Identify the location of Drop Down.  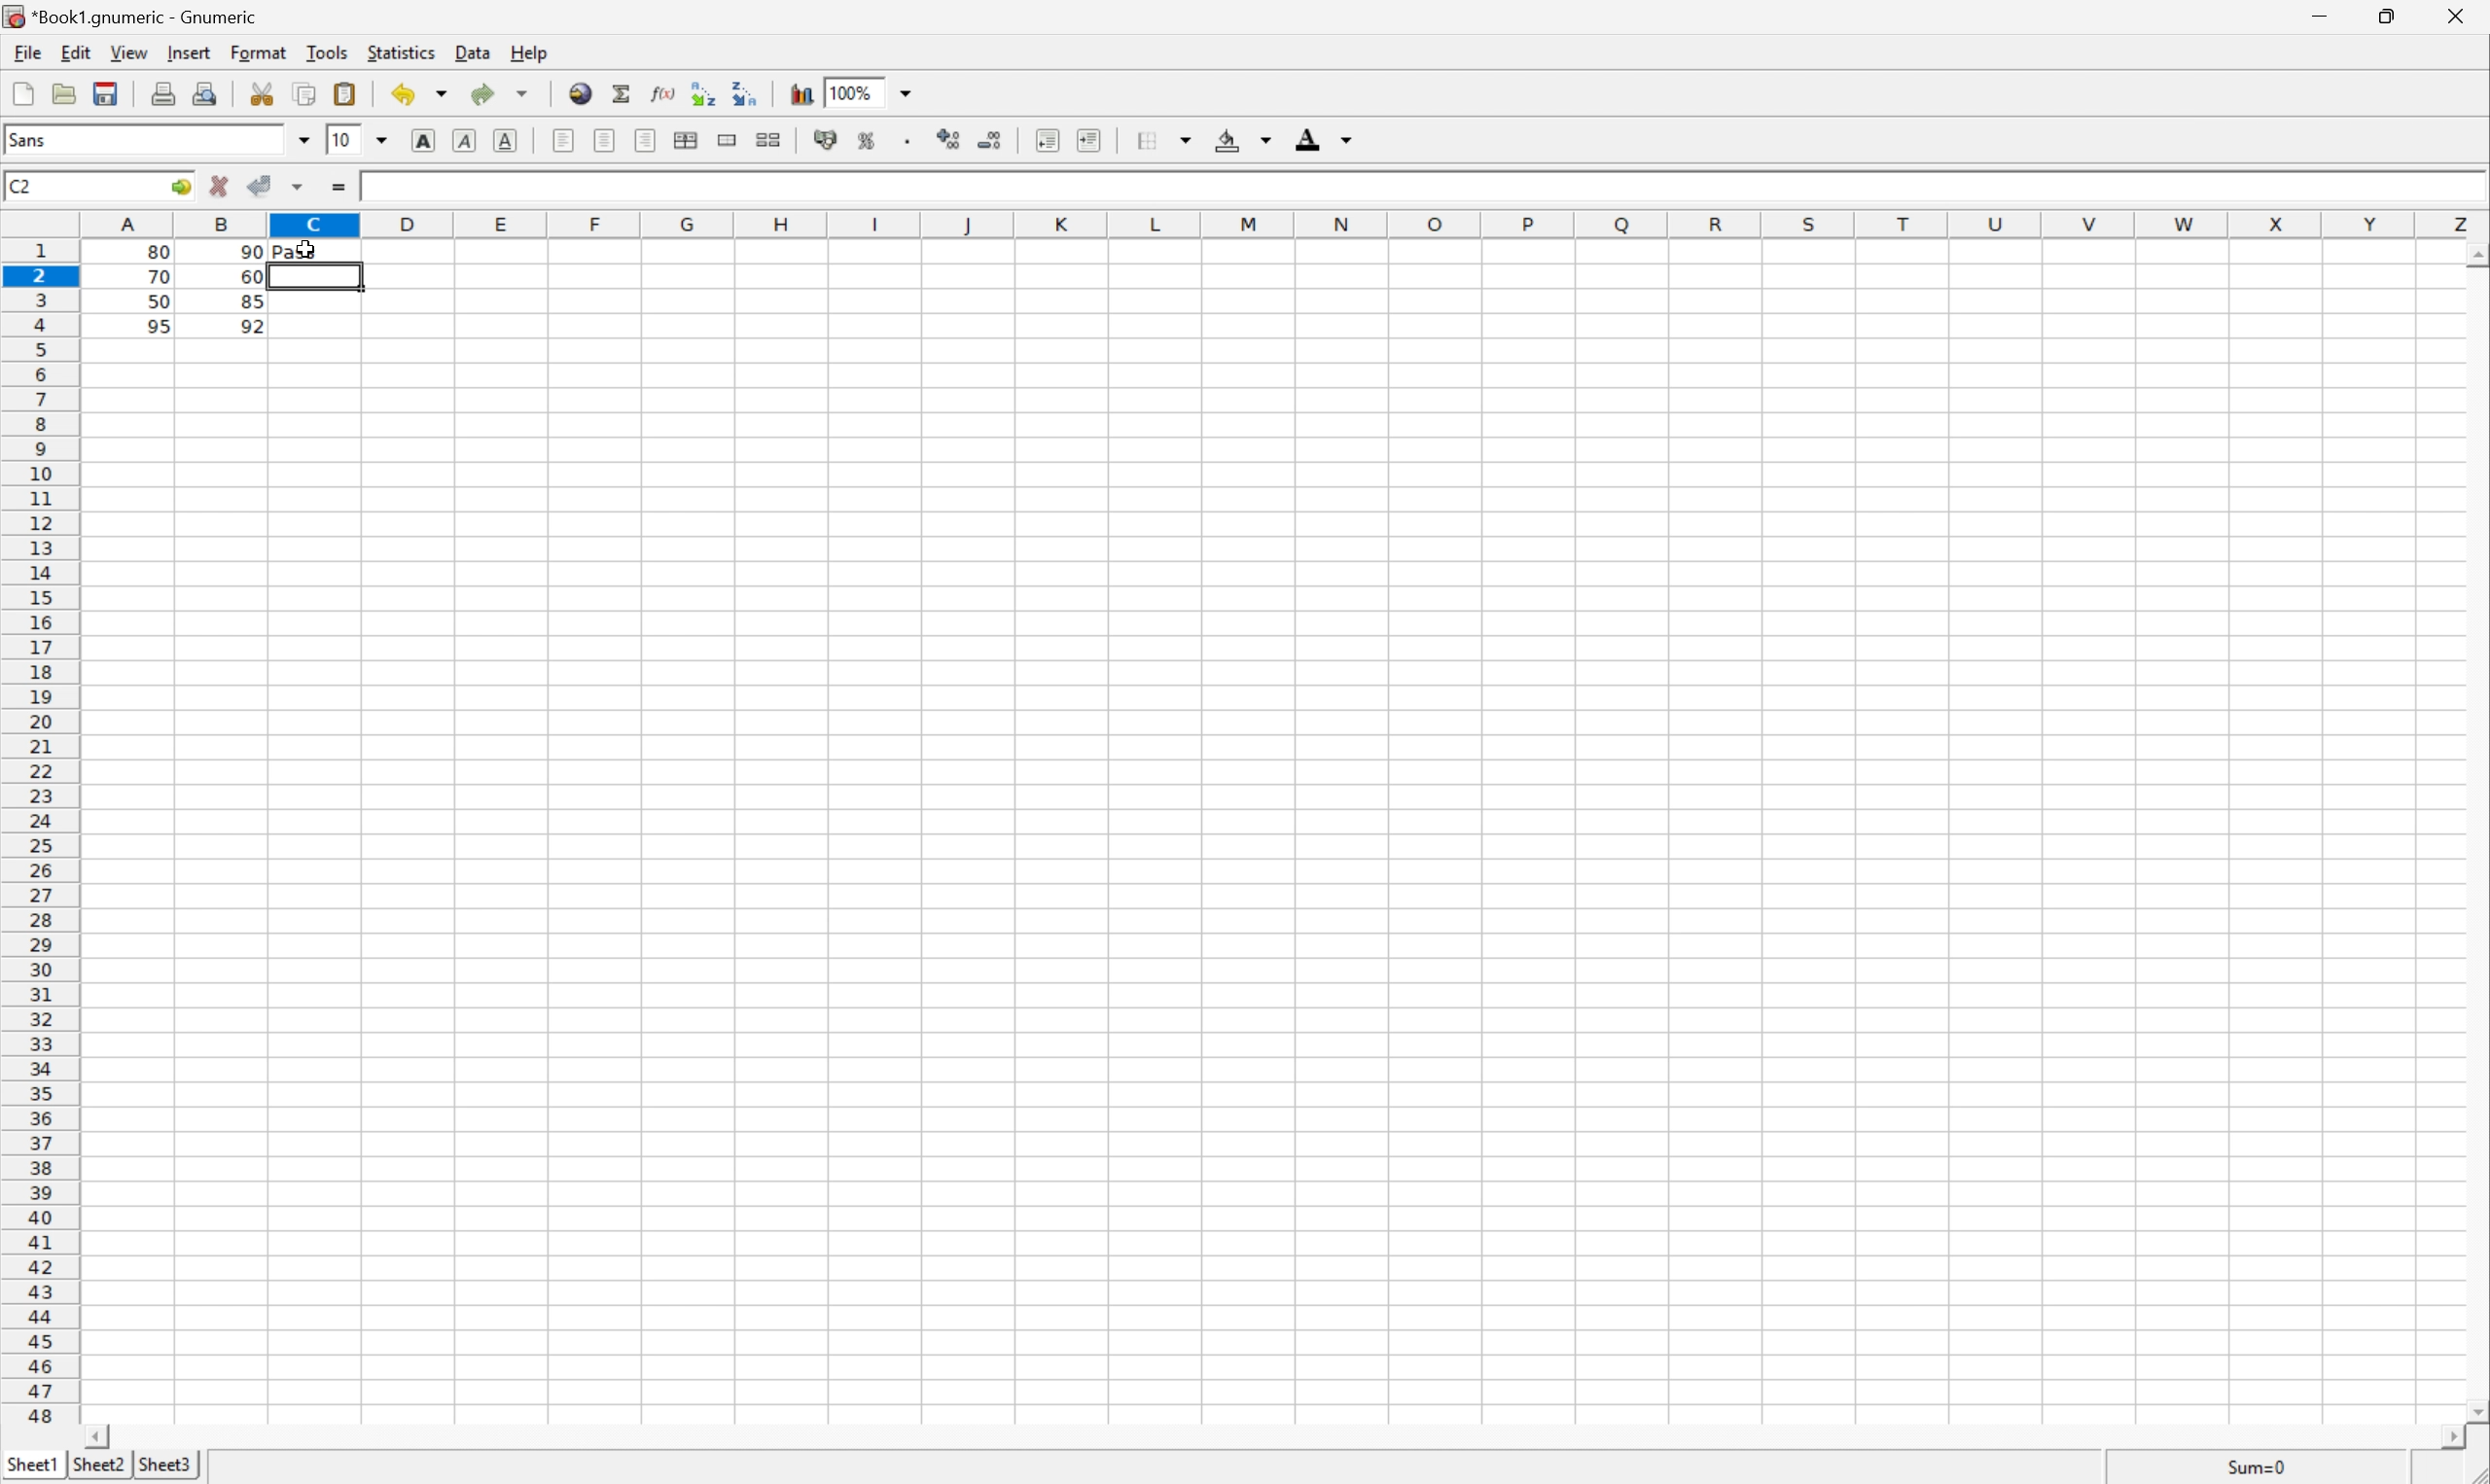
(438, 95).